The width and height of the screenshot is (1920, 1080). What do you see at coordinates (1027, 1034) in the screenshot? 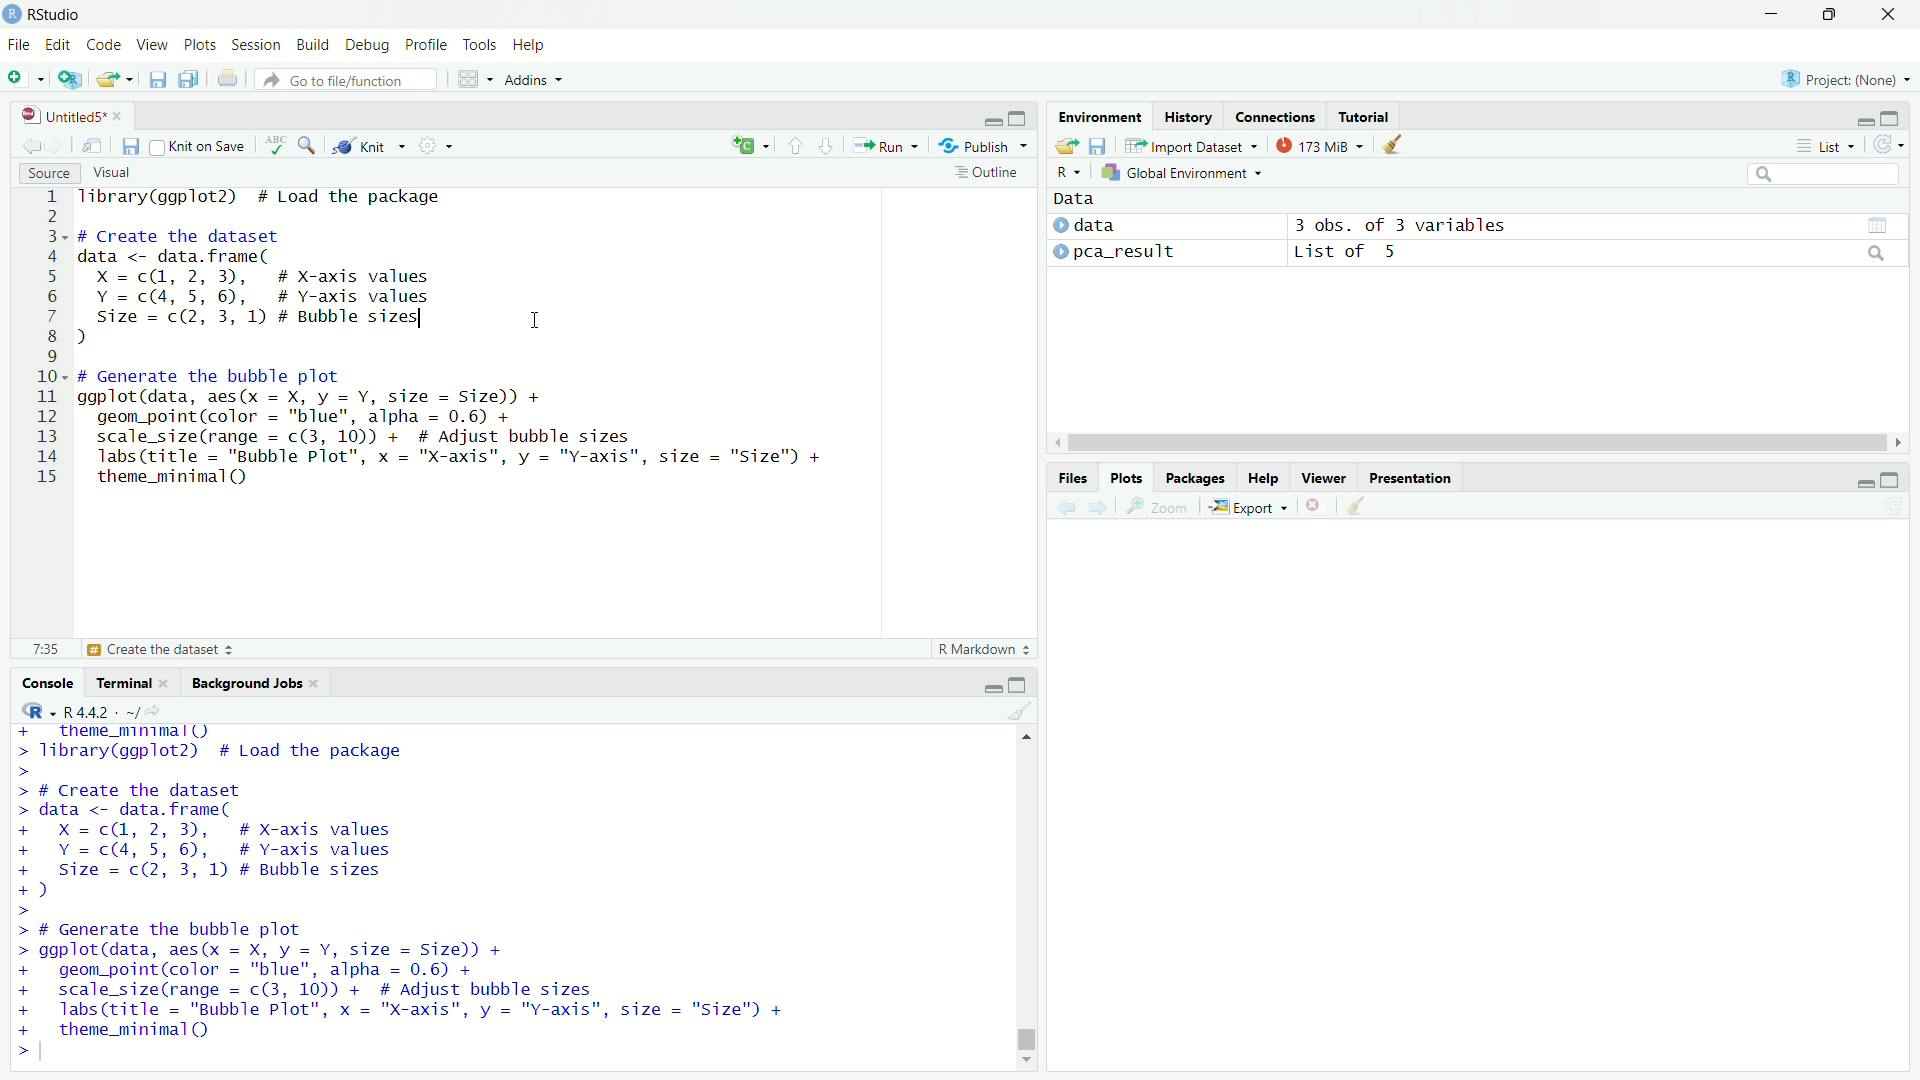
I see `vertical scrollbar` at bounding box center [1027, 1034].